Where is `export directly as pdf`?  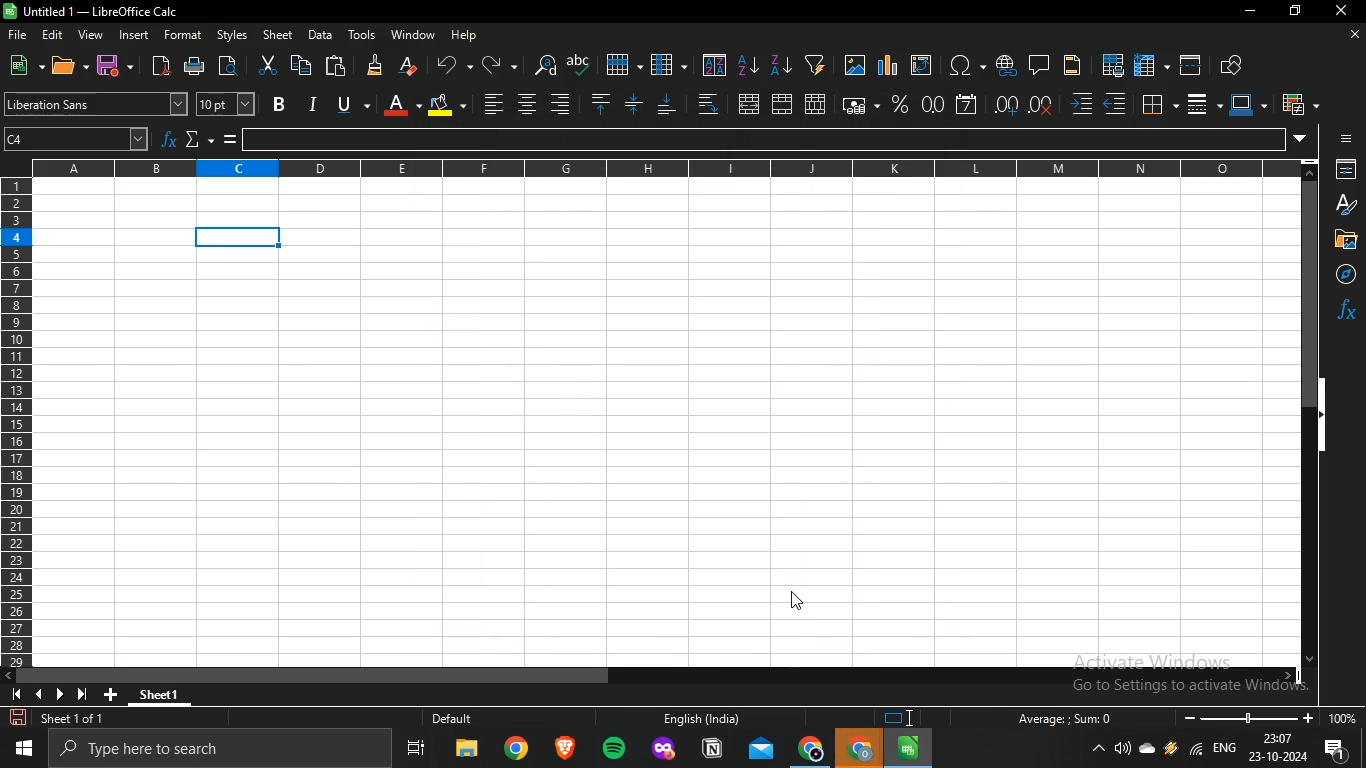 export directly as pdf is located at coordinates (158, 65).